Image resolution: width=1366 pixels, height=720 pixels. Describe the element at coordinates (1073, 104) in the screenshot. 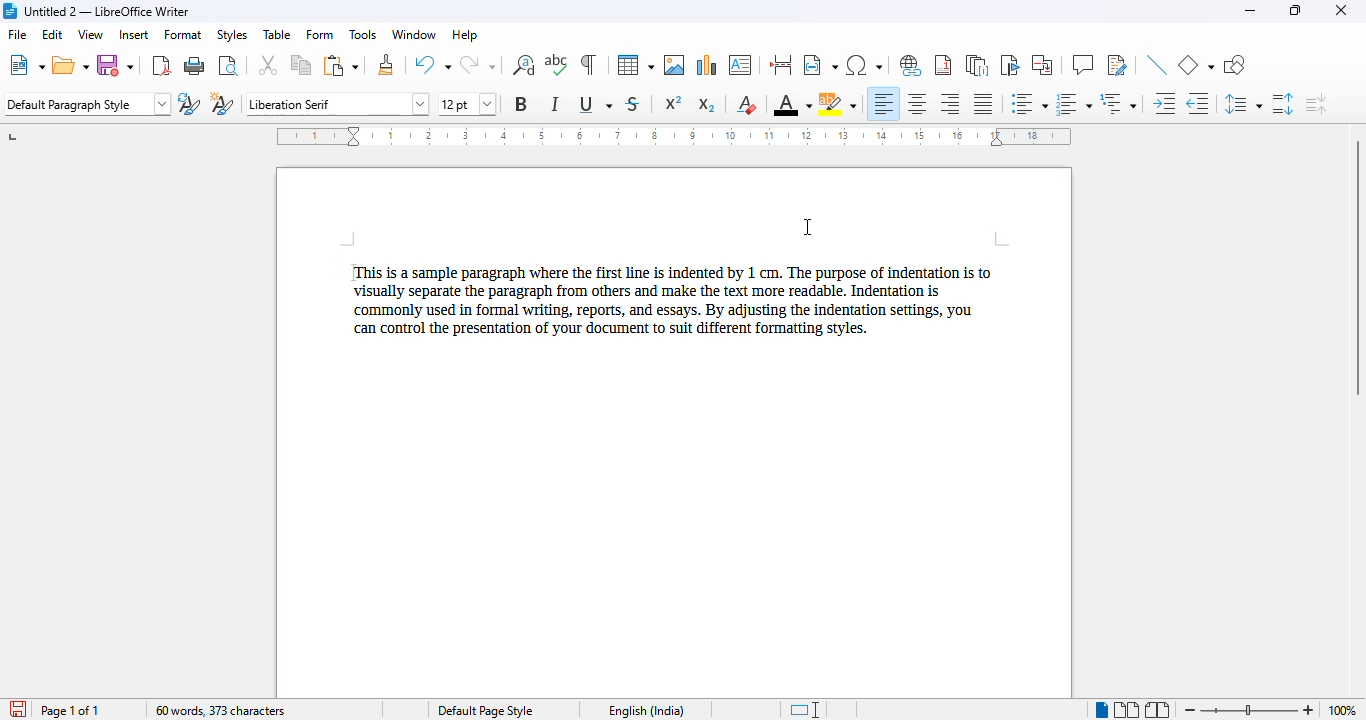

I see `toggle ordered list` at that location.